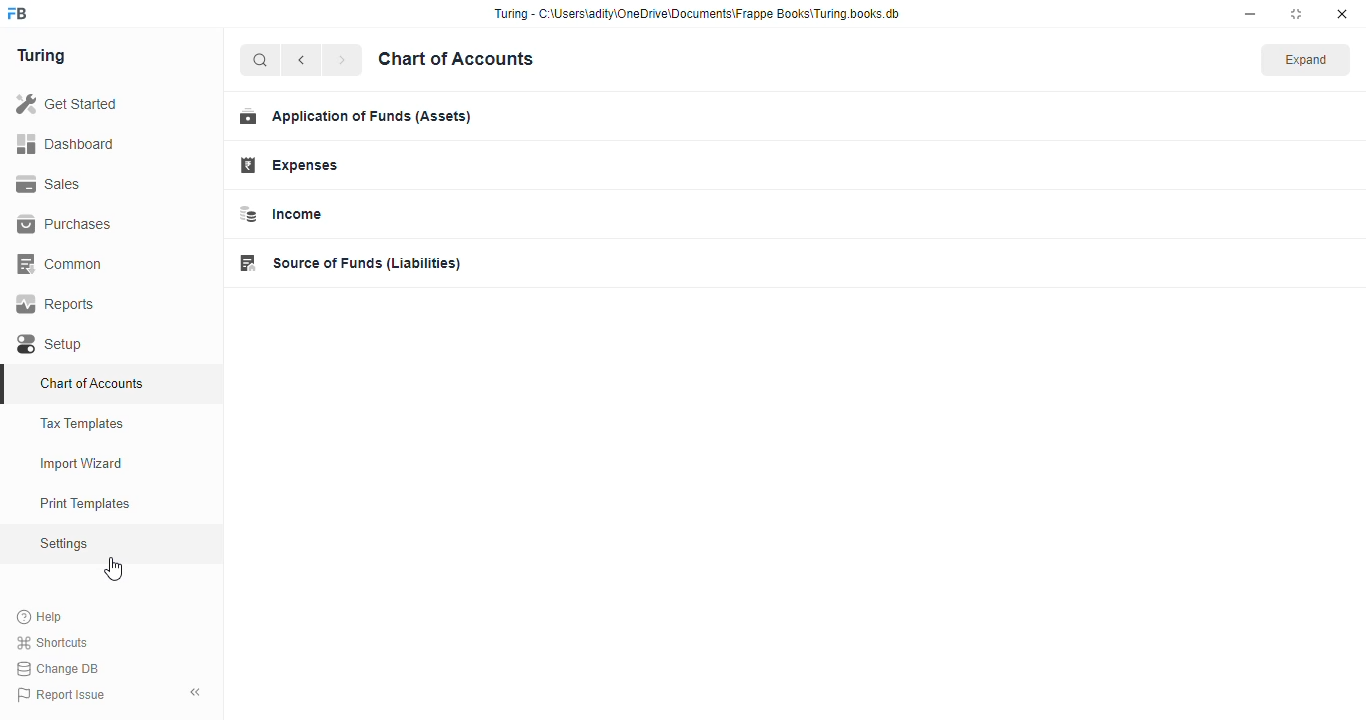 The image size is (1366, 720). I want to click on minimise, so click(1253, 13).